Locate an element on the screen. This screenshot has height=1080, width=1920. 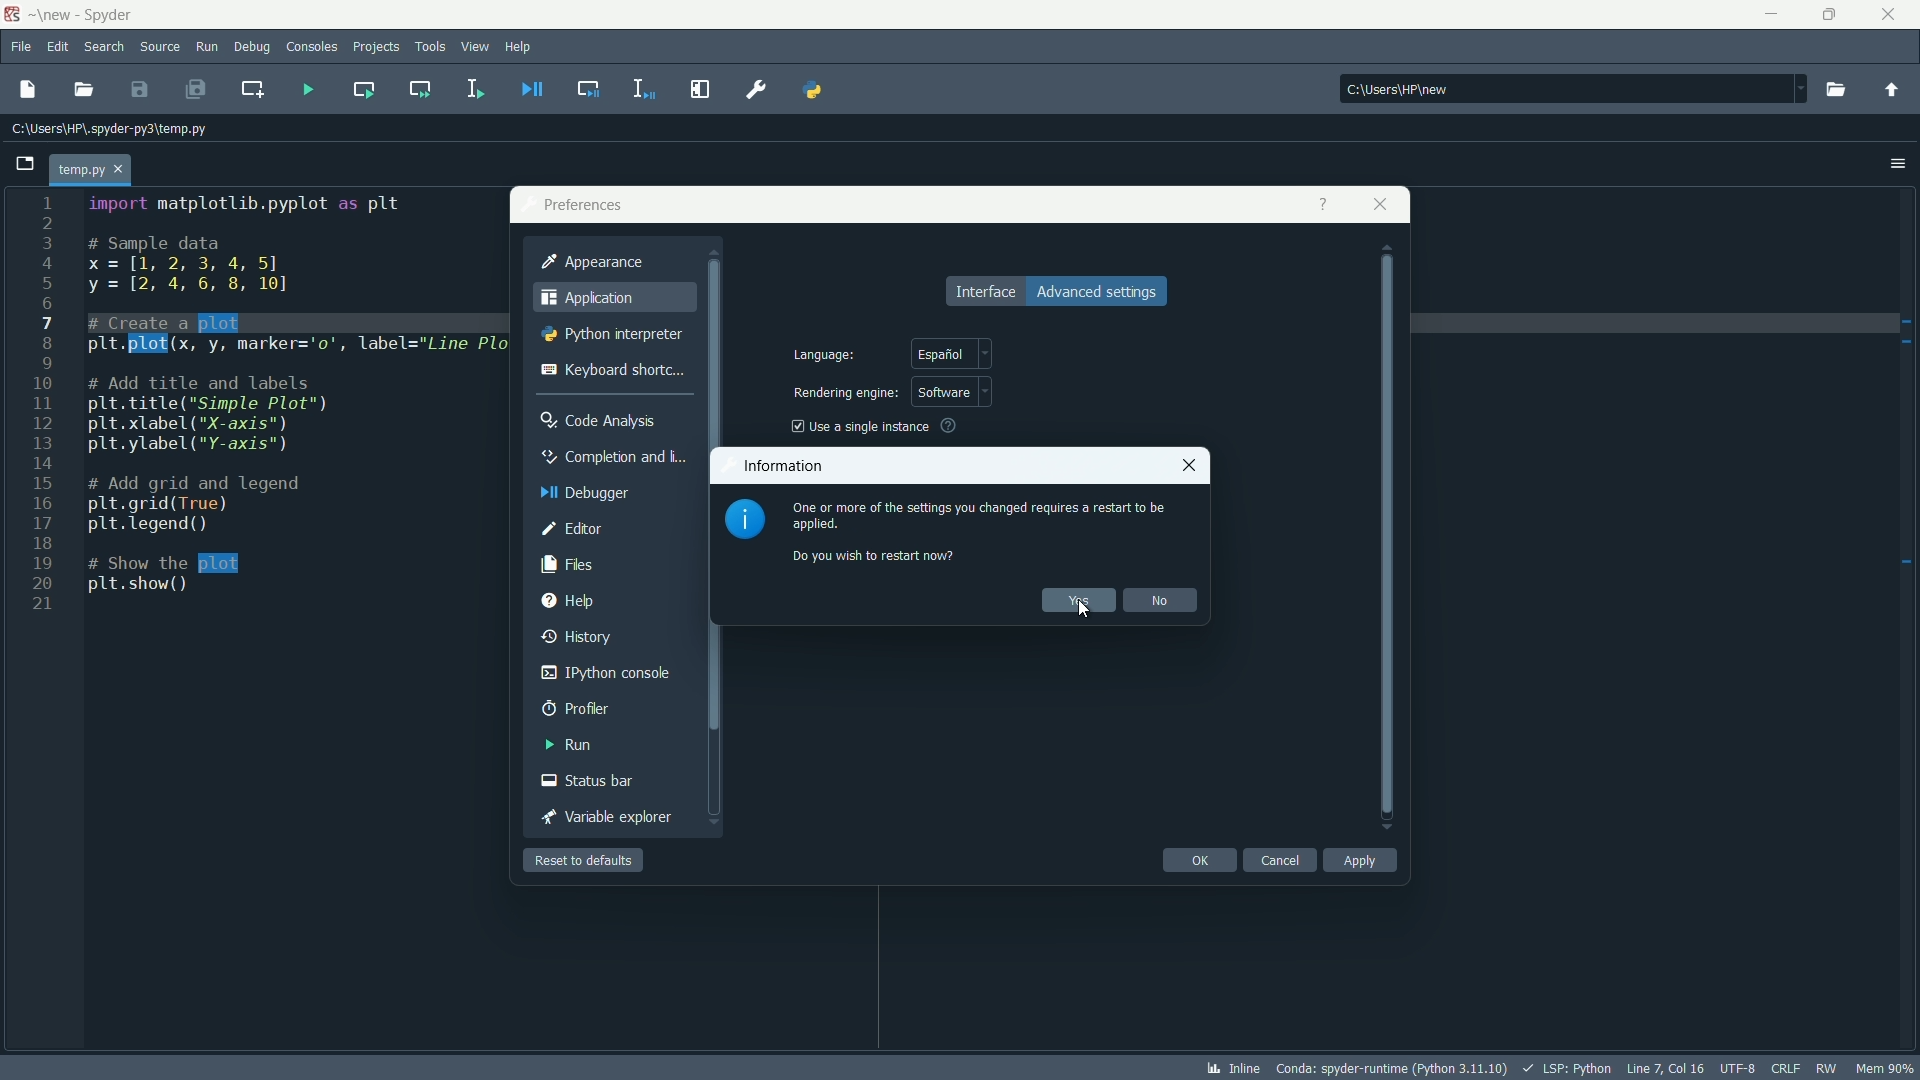
edit is located at coordinates (58, 46).